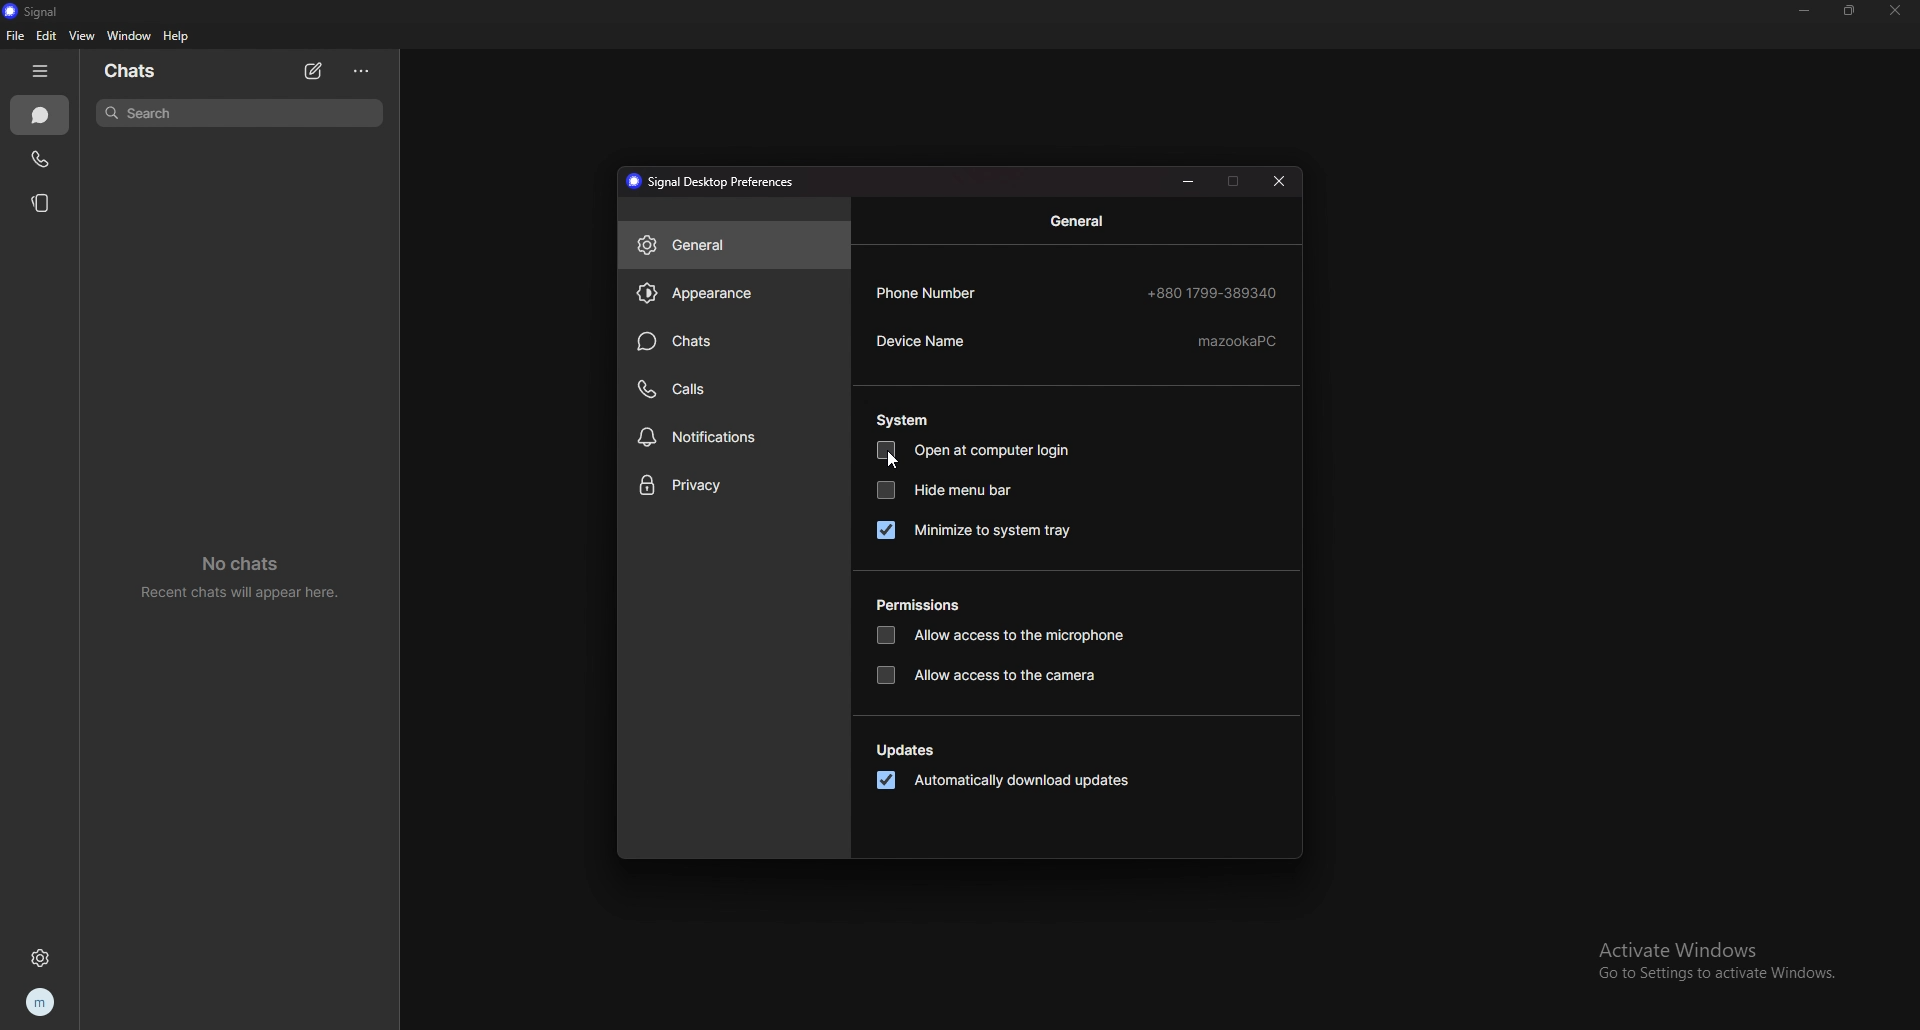 This screenshot has width=1920, height=1030. Describe the element at coordinates (1235, 180) in the screenshot. I see `maximize` at that location.